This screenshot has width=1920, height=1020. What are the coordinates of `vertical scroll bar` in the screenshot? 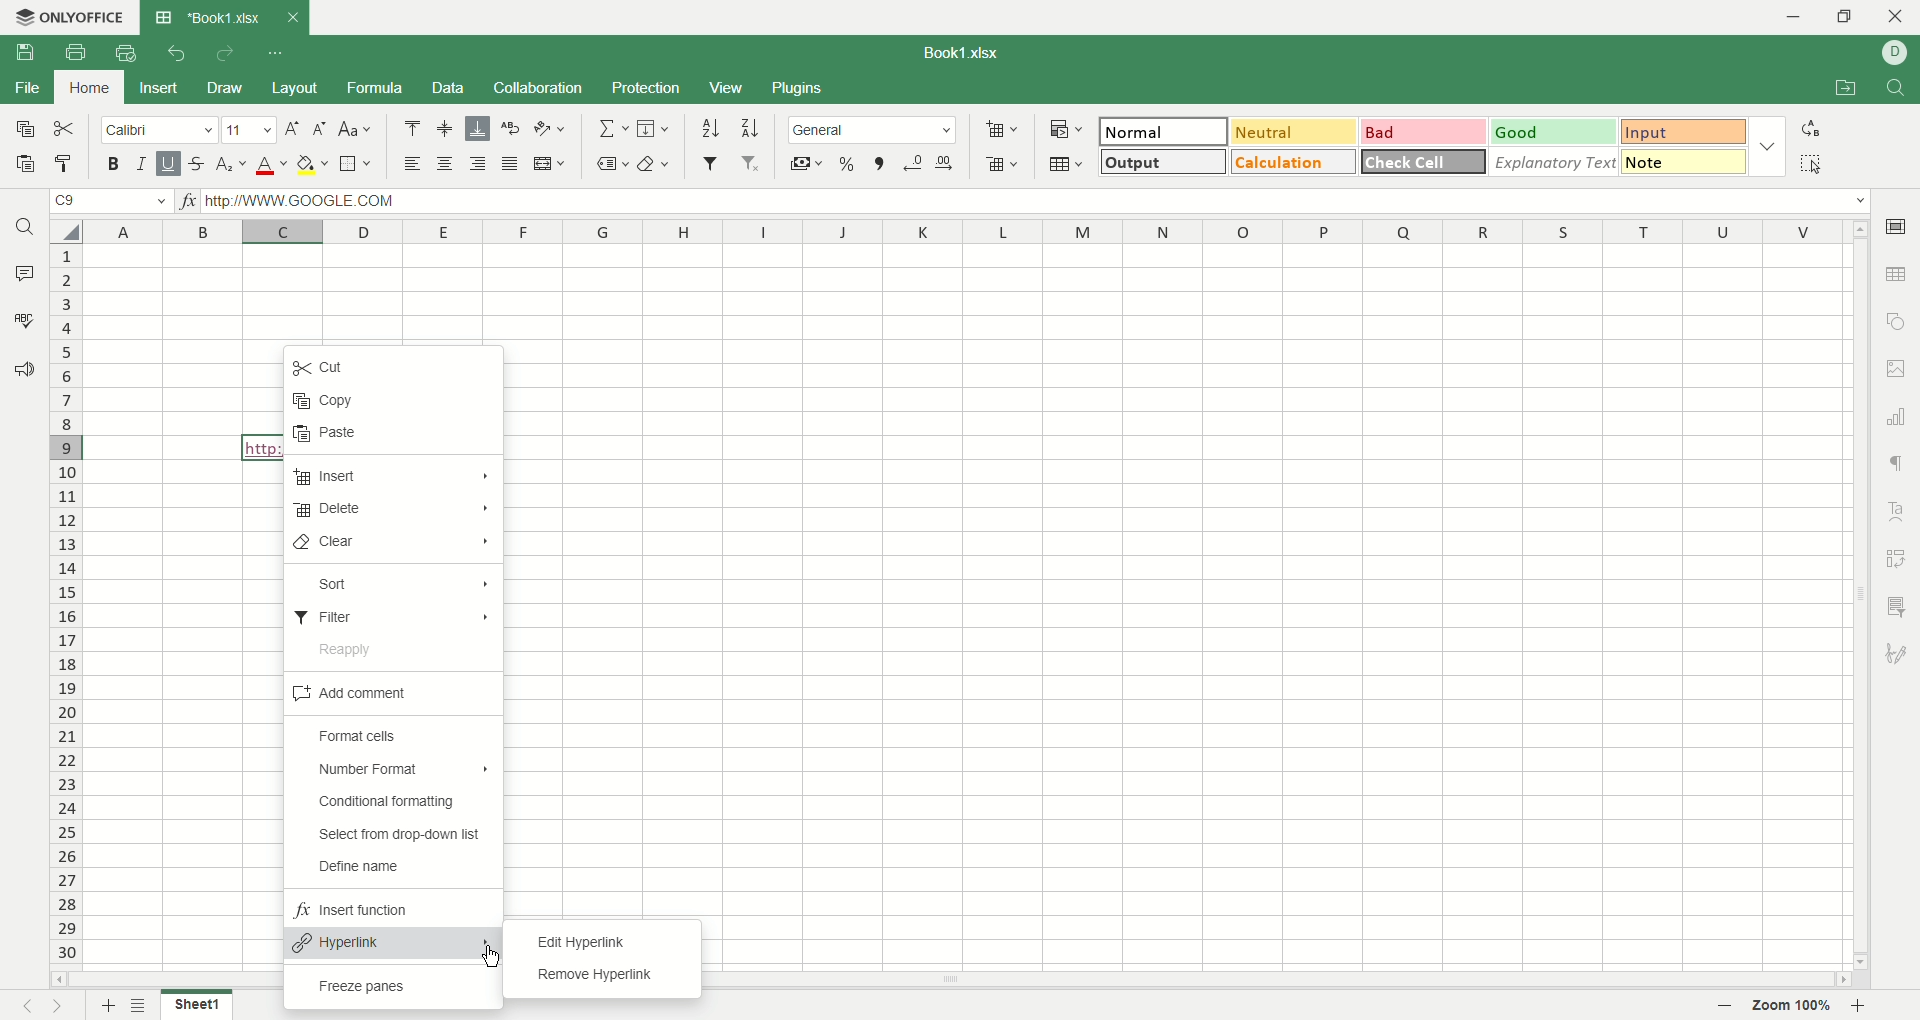 It's located at (1861, 594).